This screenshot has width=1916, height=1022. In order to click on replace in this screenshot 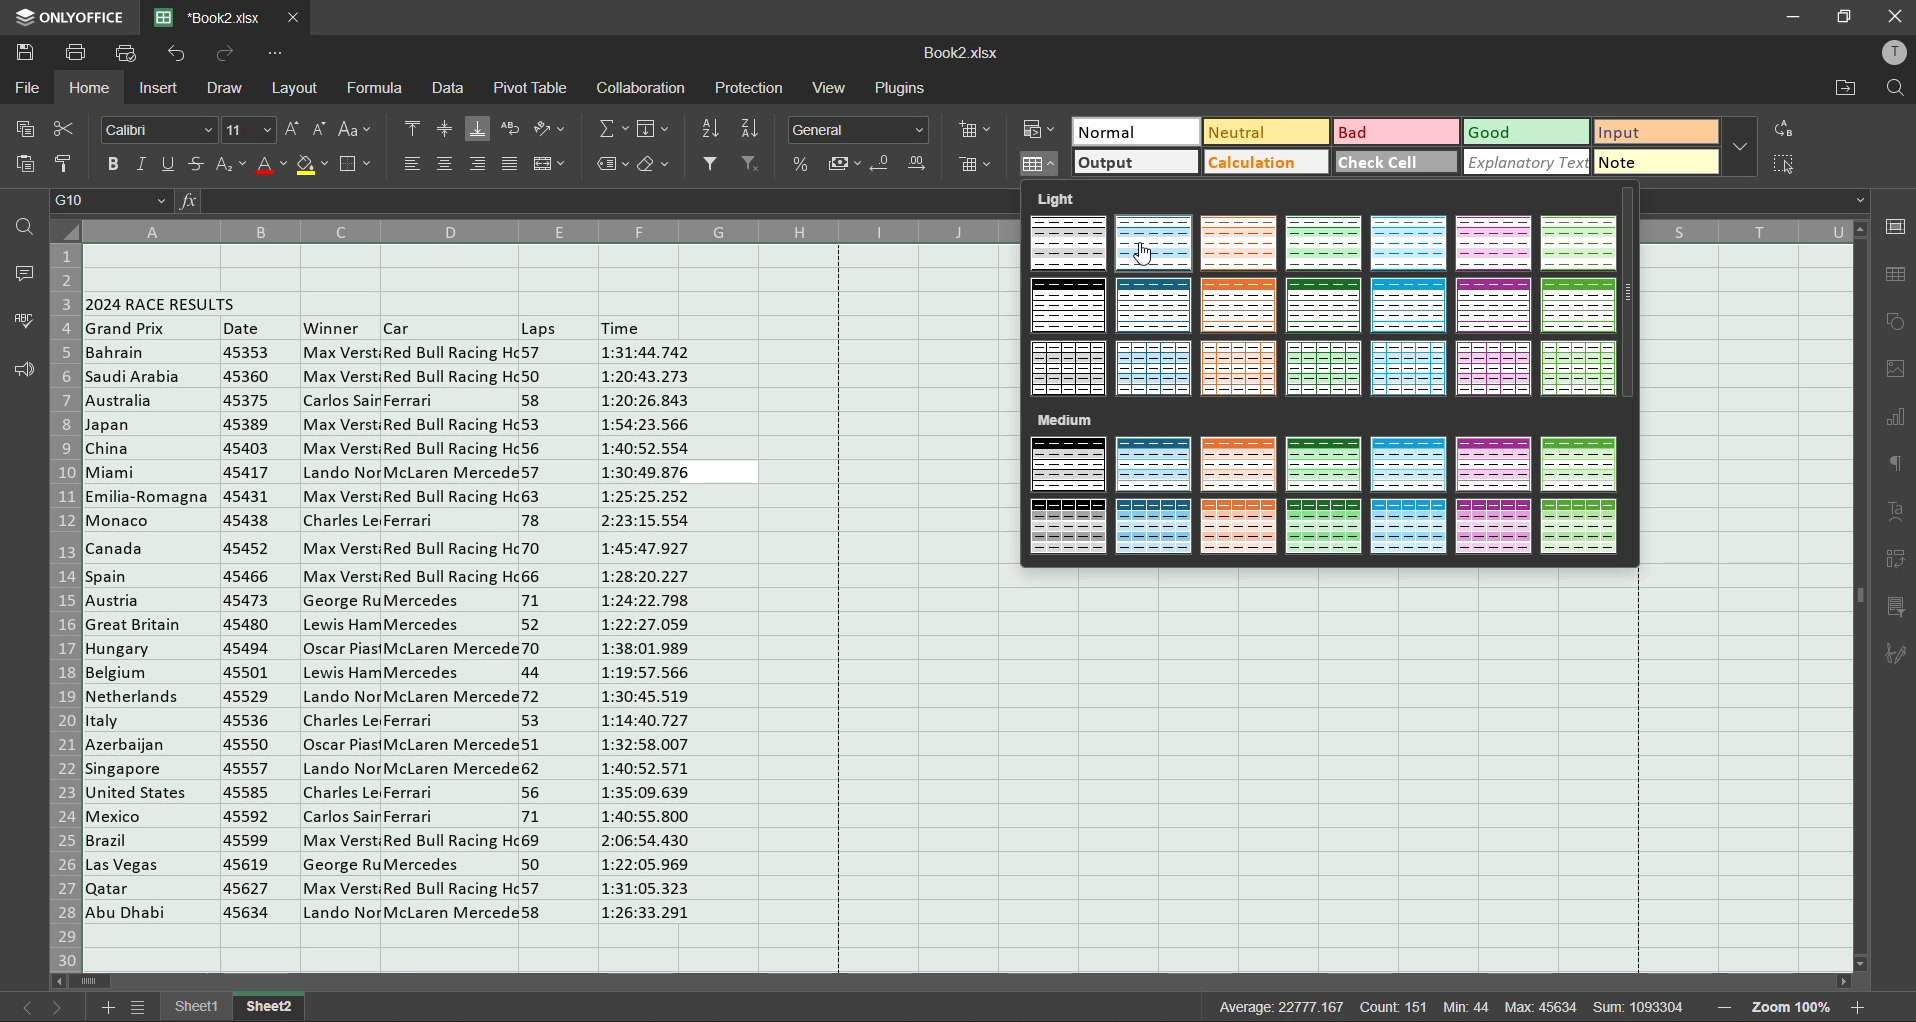, I will do `click(1787, 131)`.